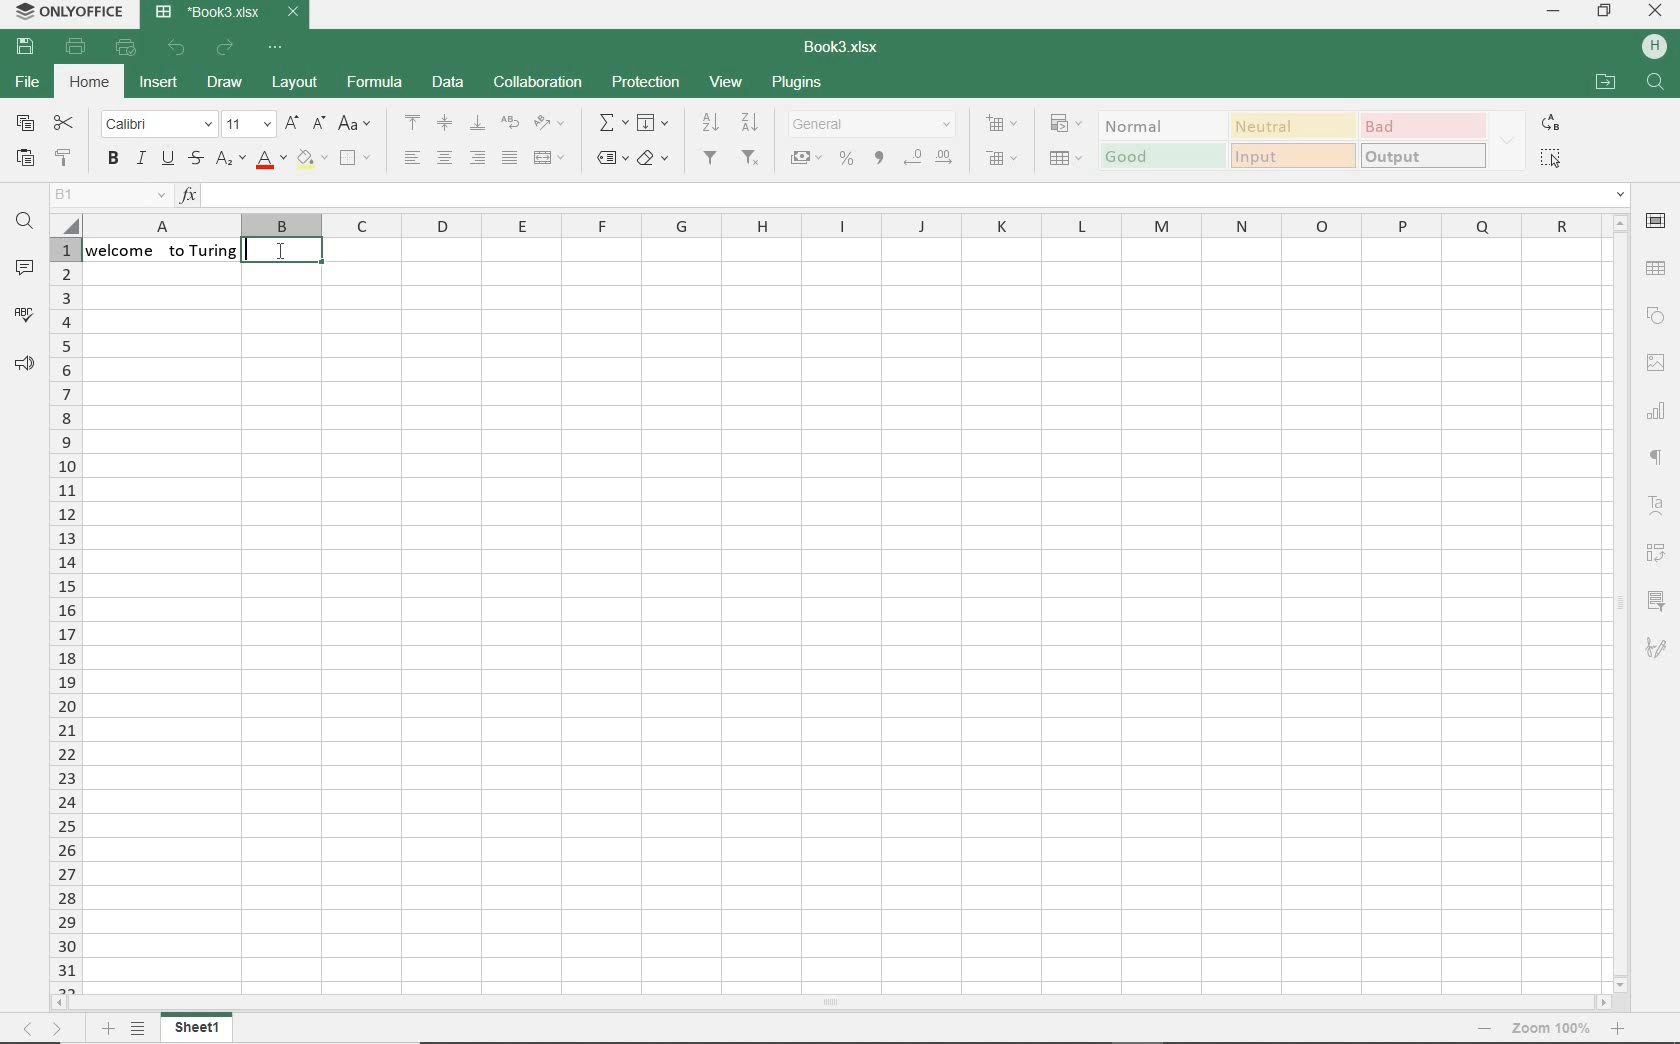  I want to click on insert function, so click(902, 195).